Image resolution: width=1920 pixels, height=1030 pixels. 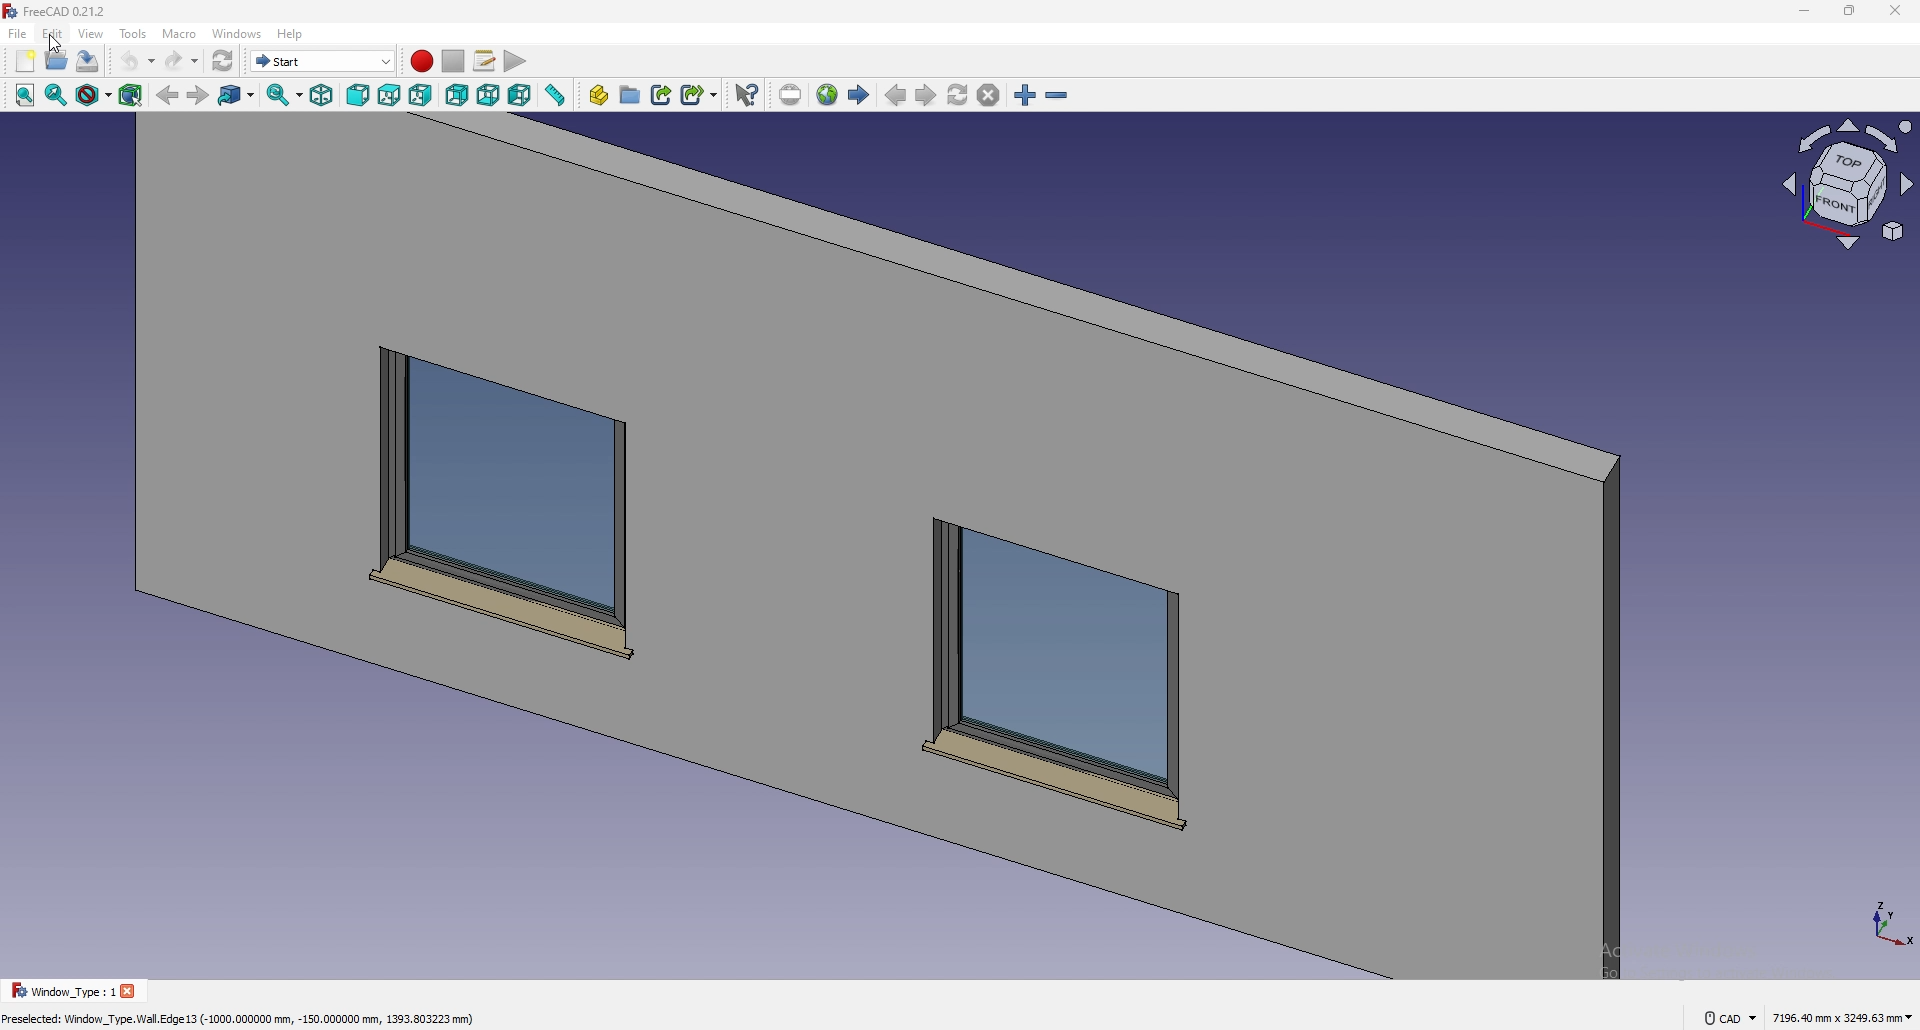 I want to click on refresh web page, so click(x=959, y=95).